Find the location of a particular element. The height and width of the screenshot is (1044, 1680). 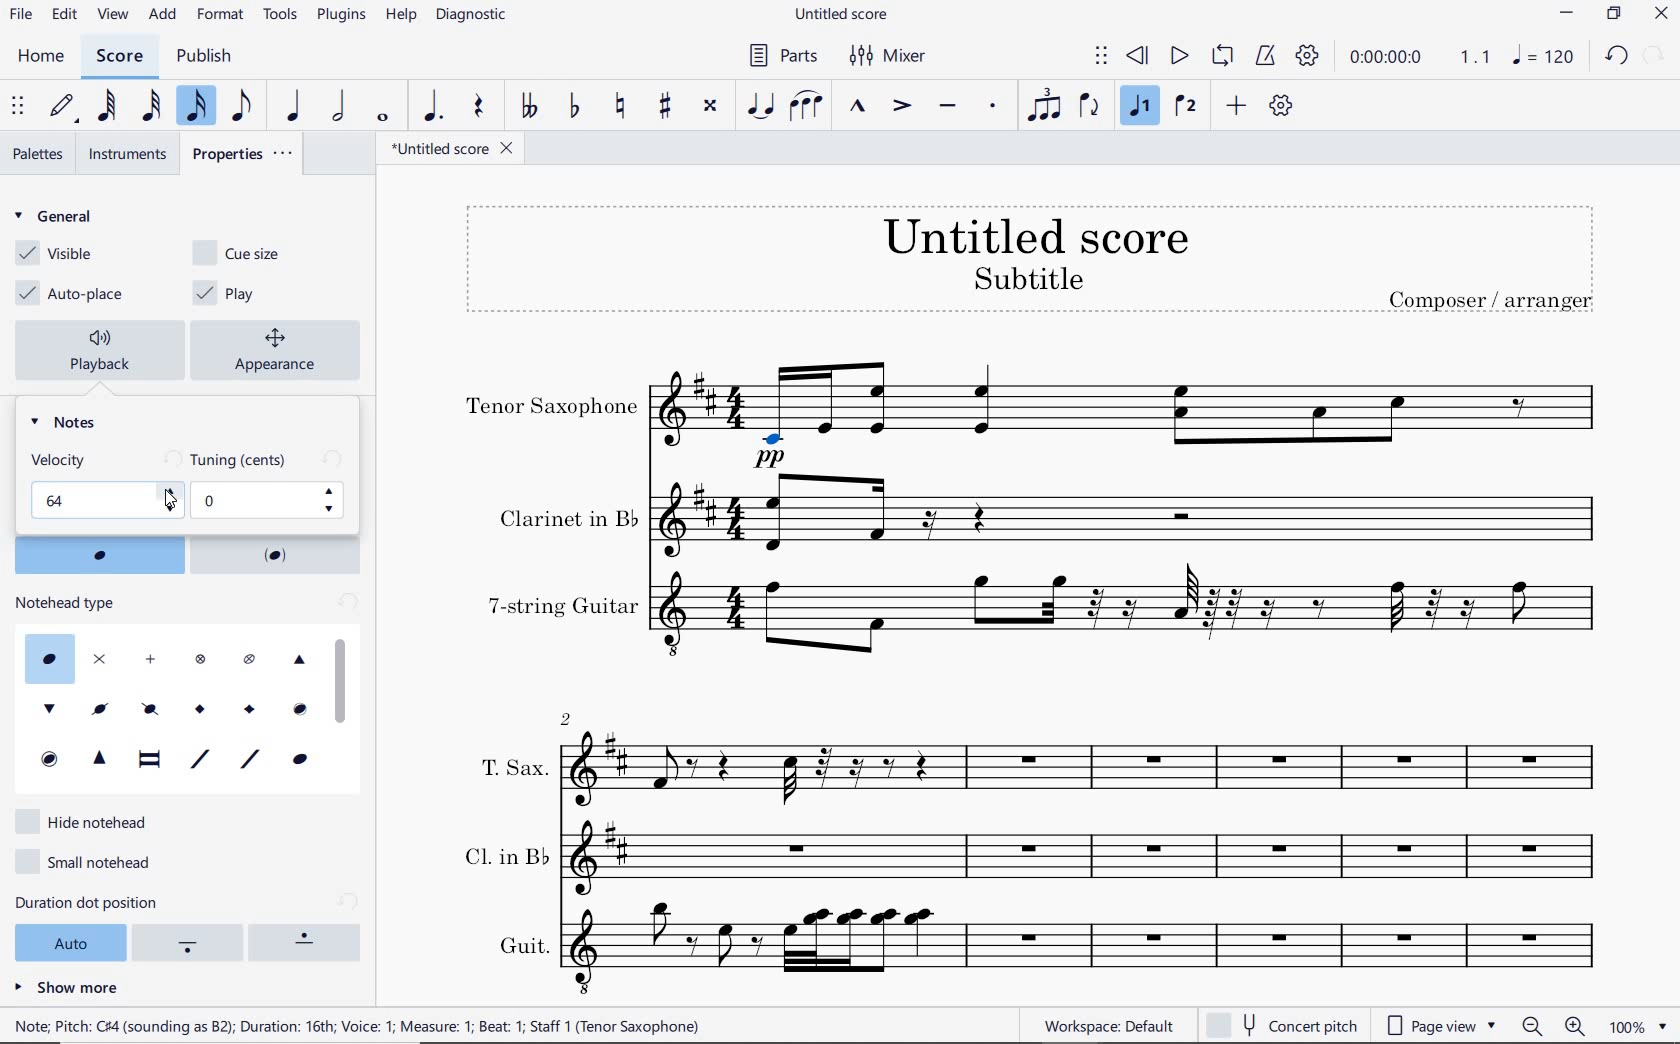

text is located at coordinates (69, 603).